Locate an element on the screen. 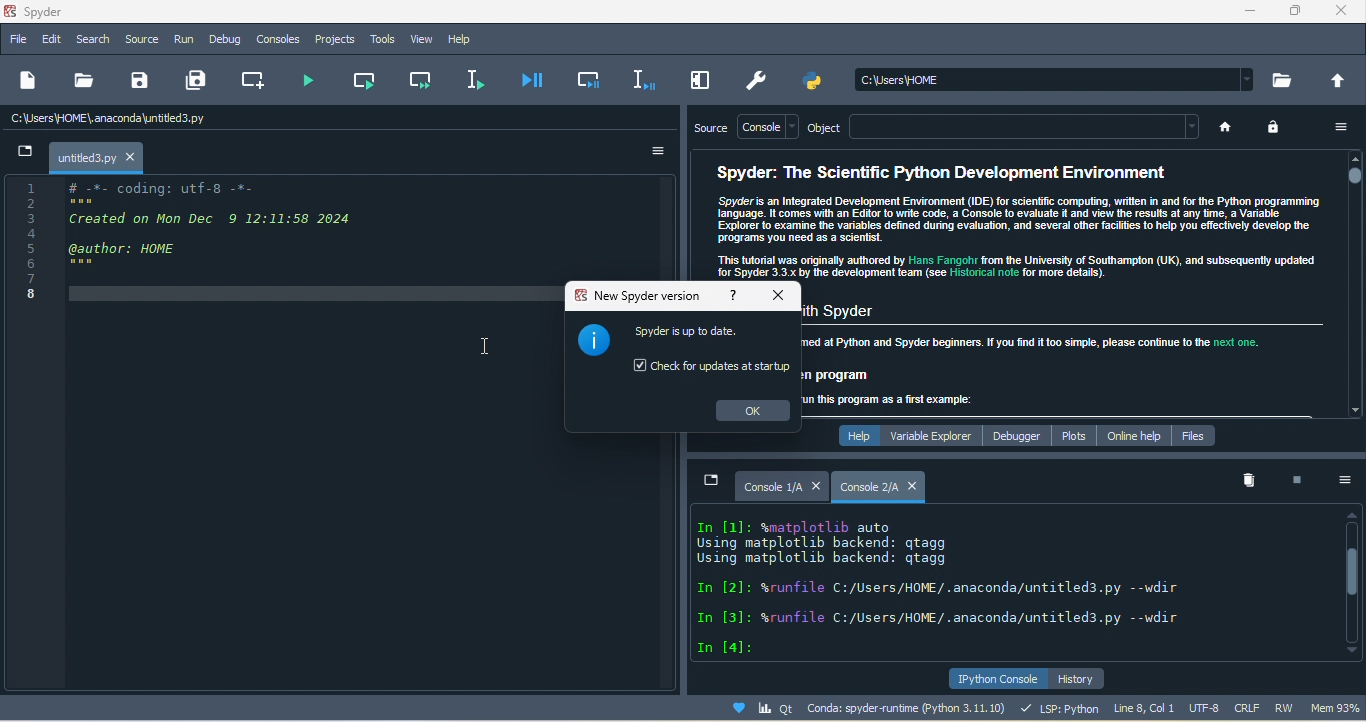  close is located at coordinates (916, 486).